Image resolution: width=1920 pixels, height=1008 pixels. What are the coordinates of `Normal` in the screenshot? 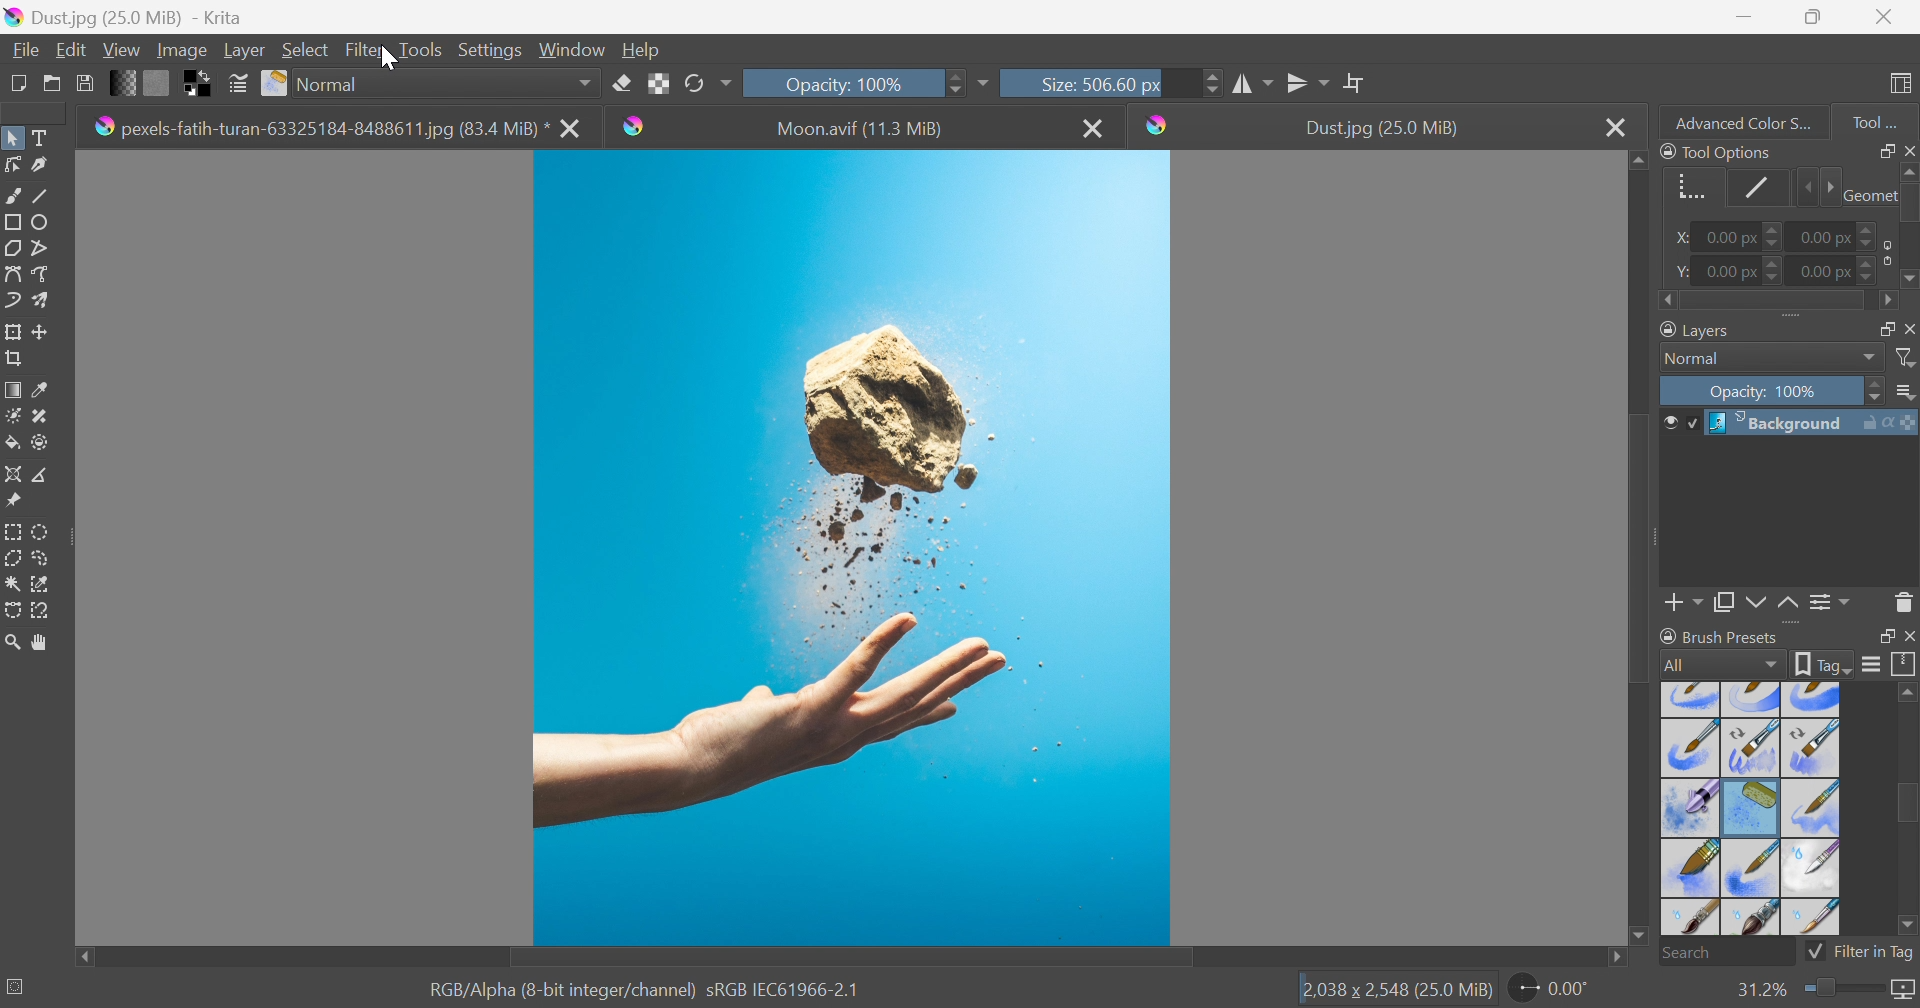 It's located at (447, 83).